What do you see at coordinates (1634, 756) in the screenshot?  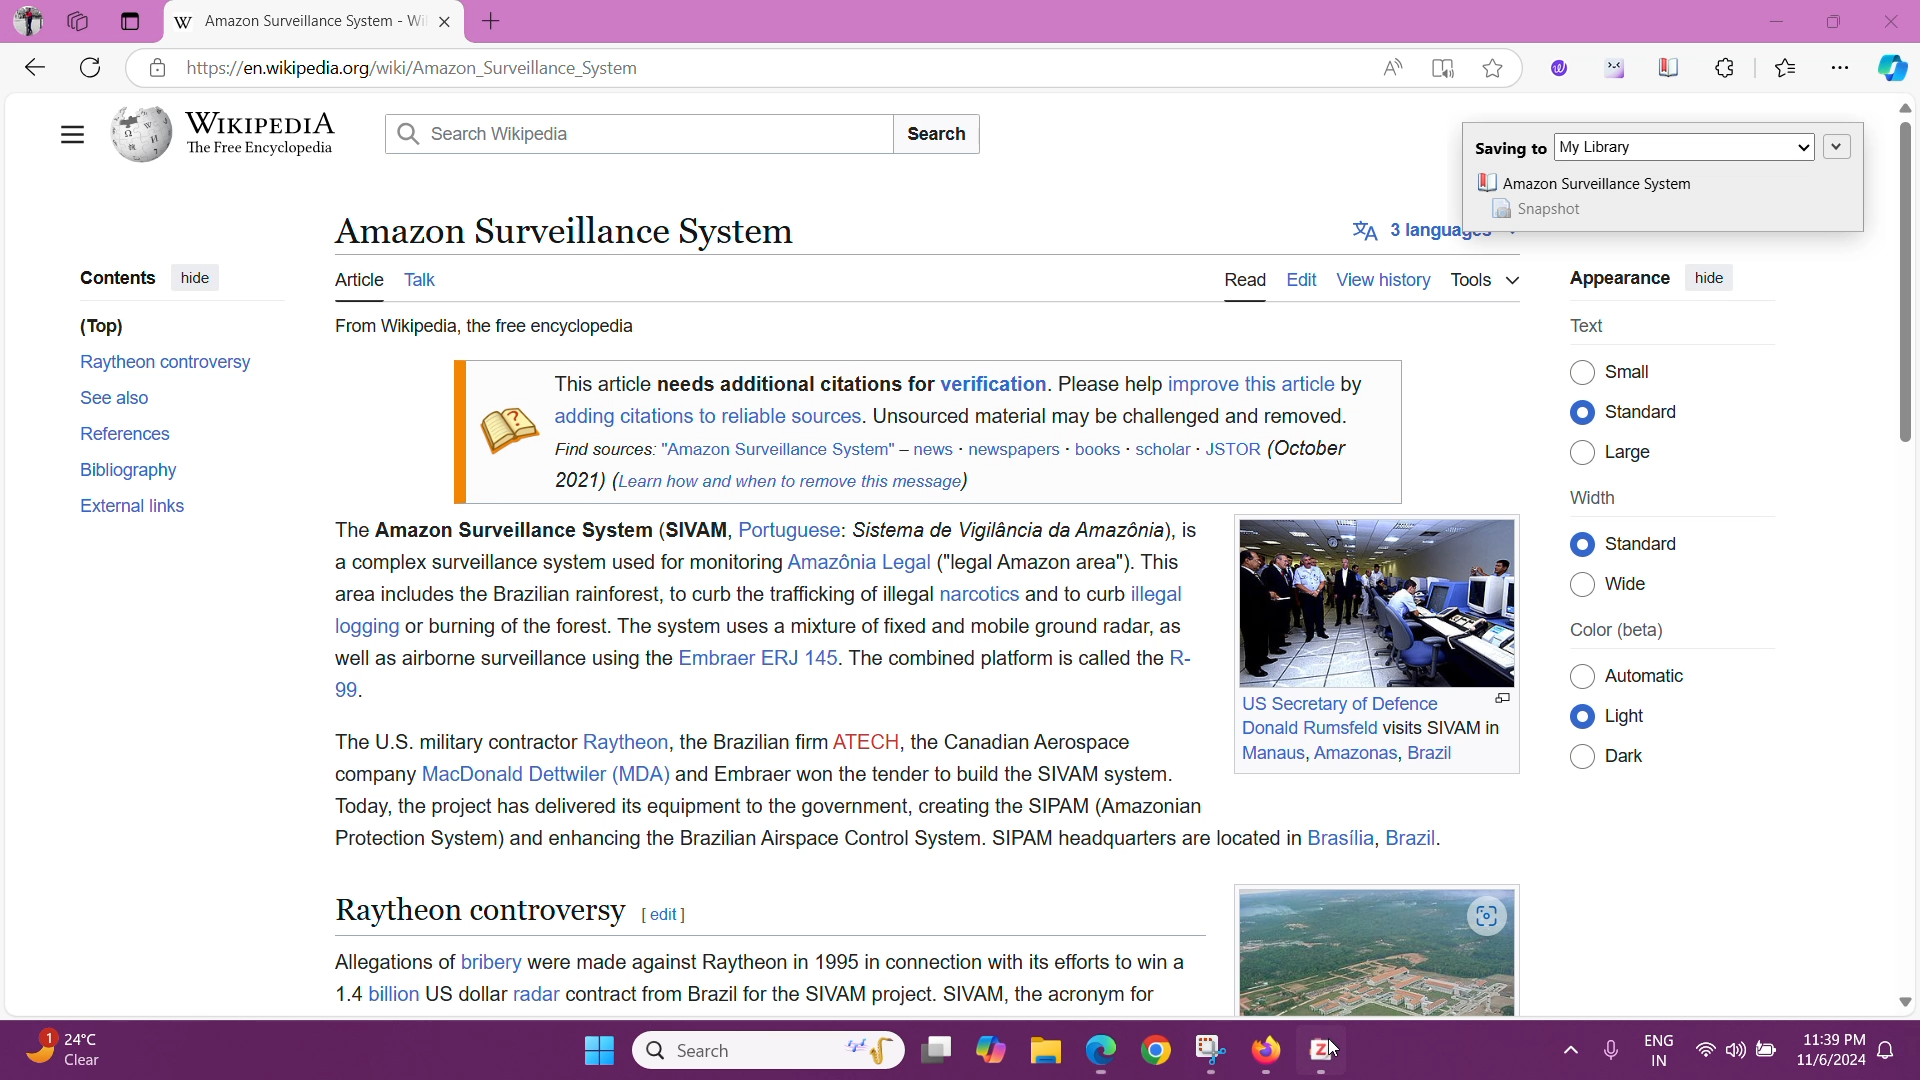 I see ` Dark` at bounding box center [1634, 756].